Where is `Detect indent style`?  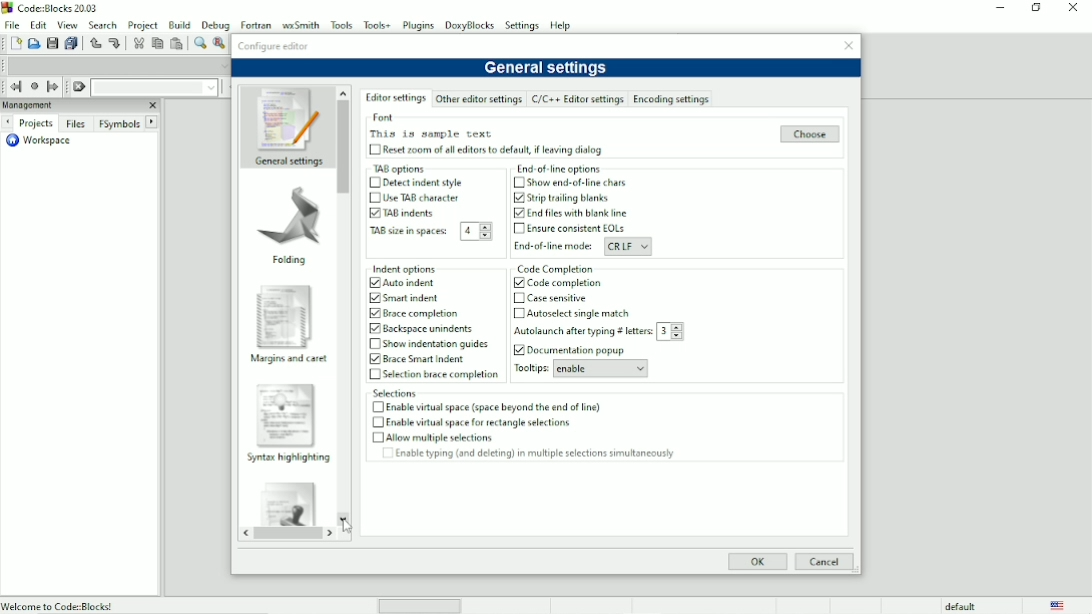 Detect indent style is located at coordinates (423, 183).